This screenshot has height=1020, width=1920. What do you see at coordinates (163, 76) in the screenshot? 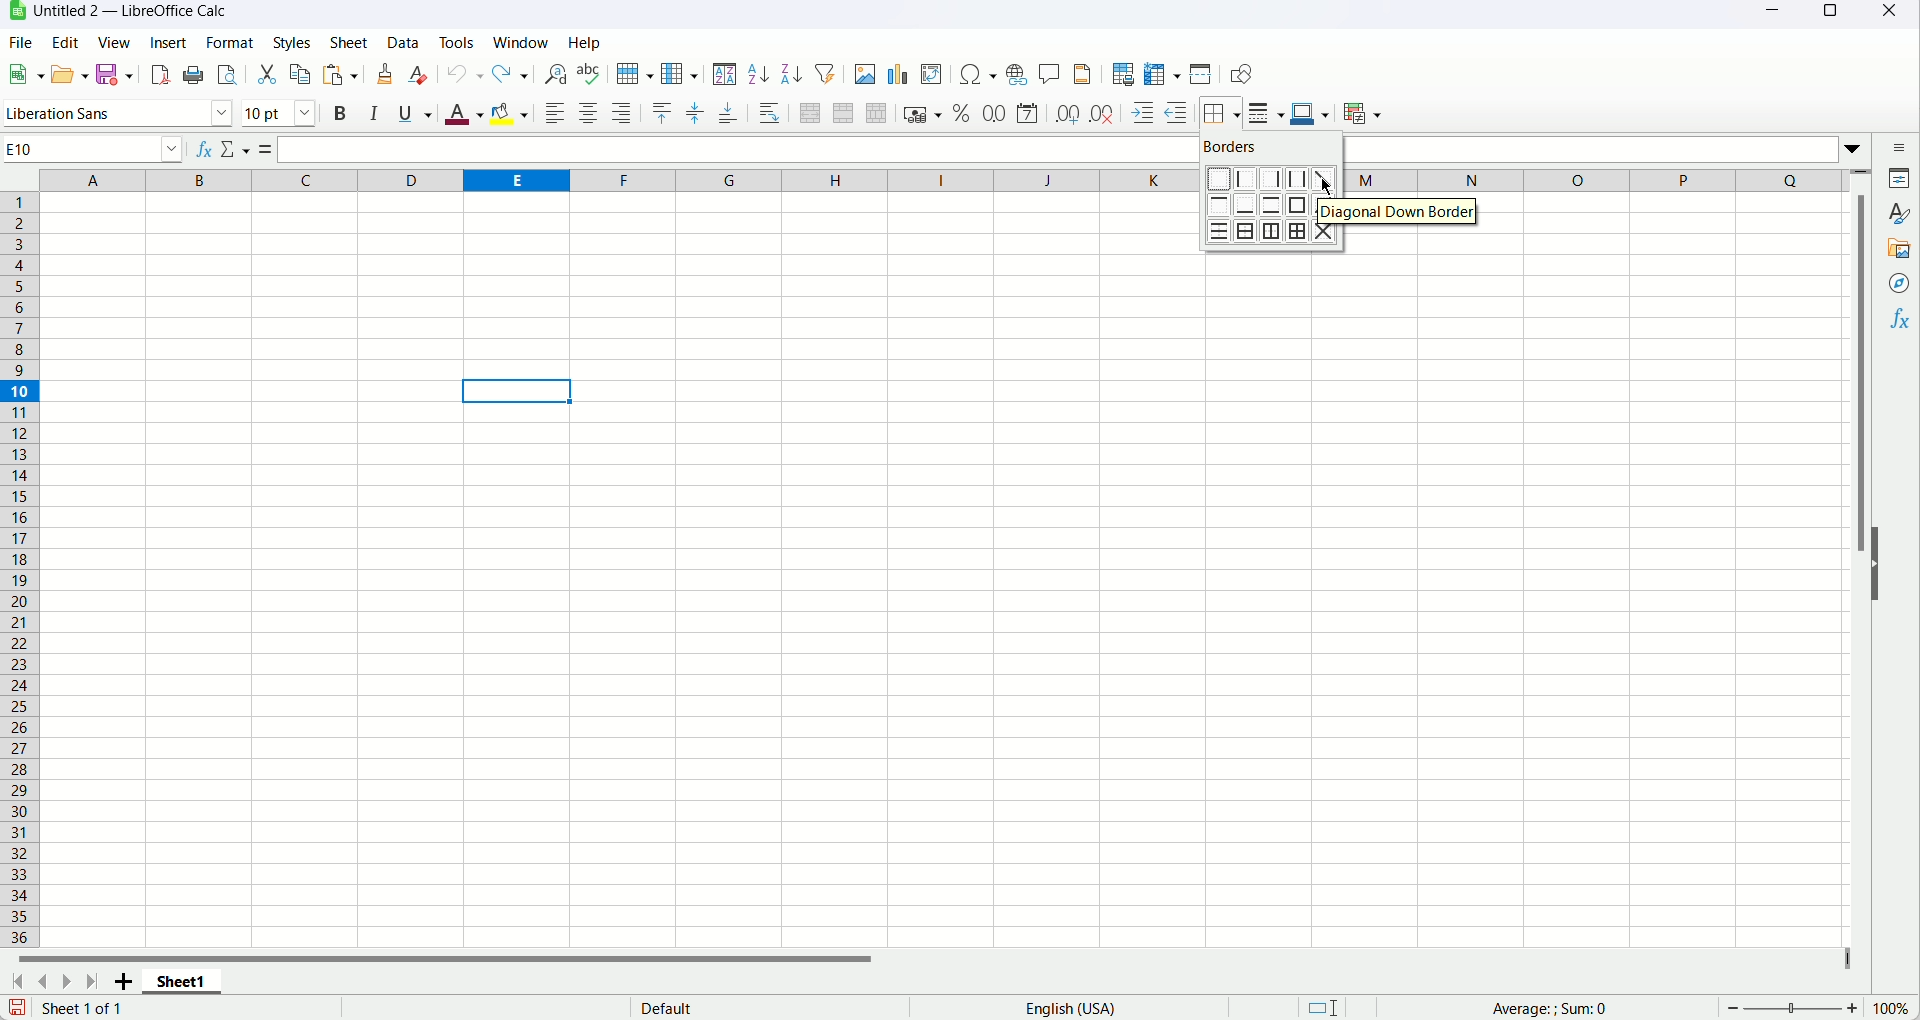
I see `Export directly as pdf` at bounding box center [163, 76].